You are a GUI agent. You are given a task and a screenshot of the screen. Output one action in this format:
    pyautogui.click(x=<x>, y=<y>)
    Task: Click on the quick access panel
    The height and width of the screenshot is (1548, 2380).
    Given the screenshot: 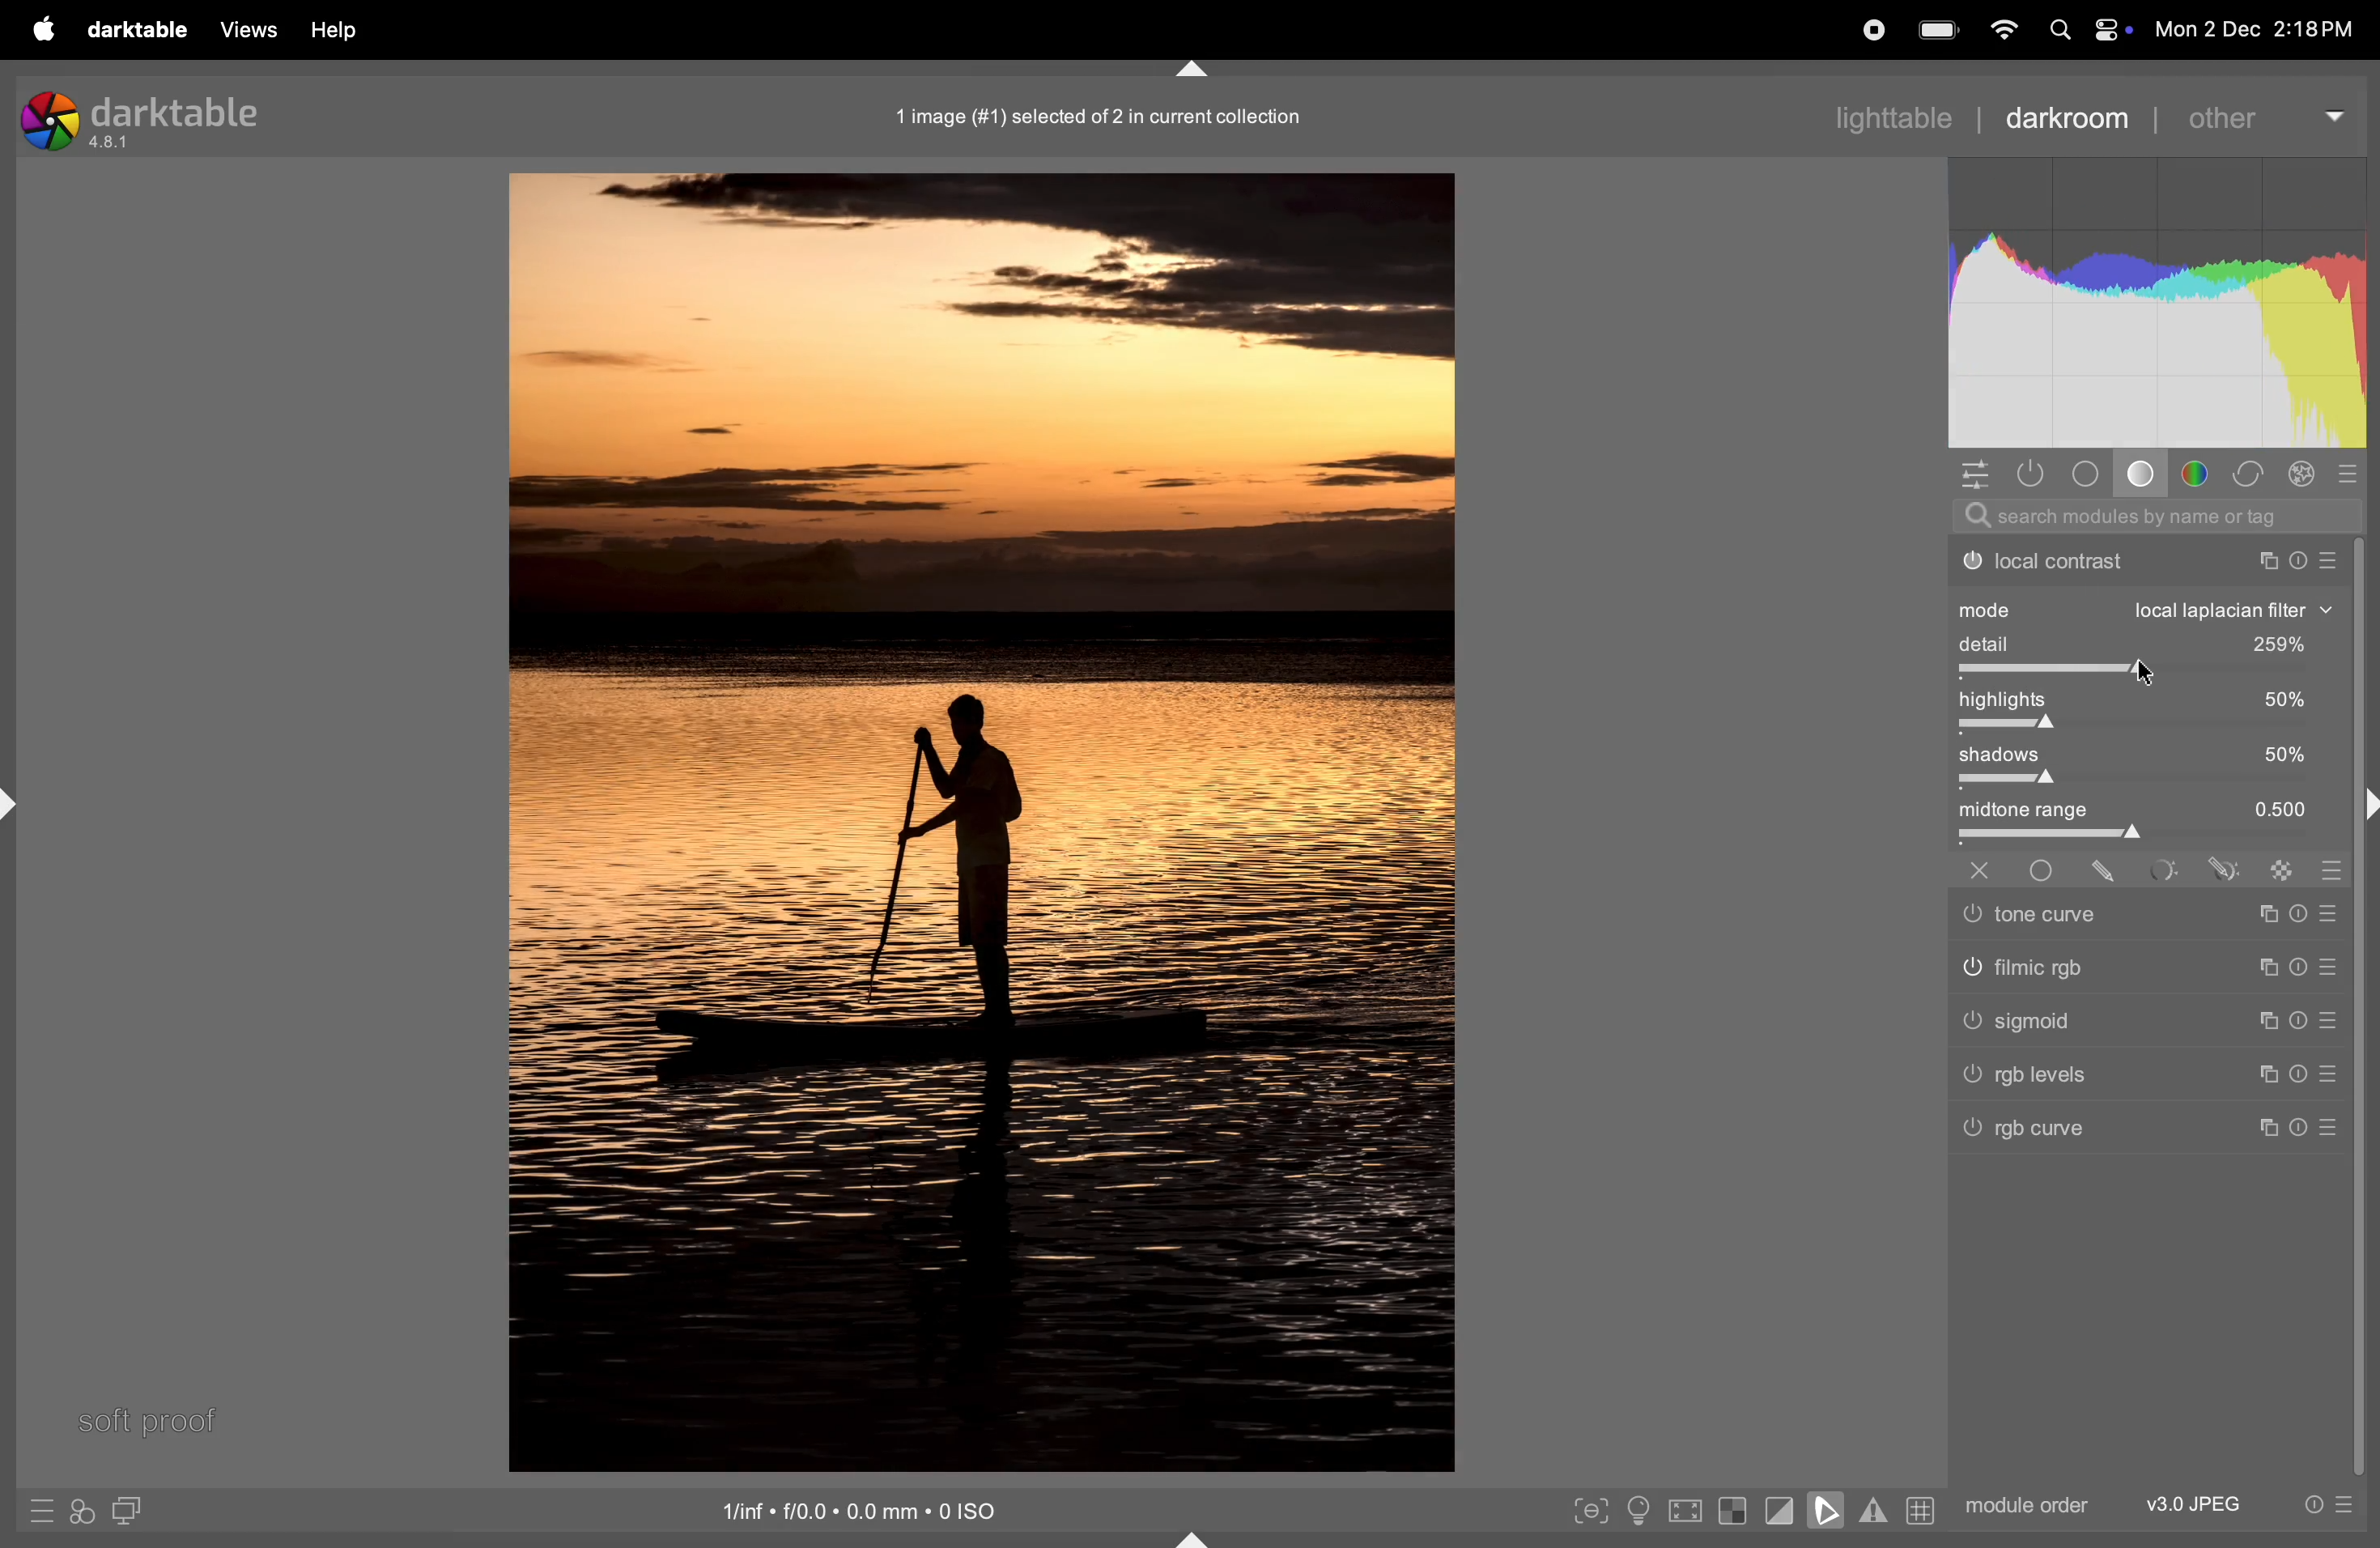 What is the action you would take?
    pyautogui.click(x=1970, y=473)
    